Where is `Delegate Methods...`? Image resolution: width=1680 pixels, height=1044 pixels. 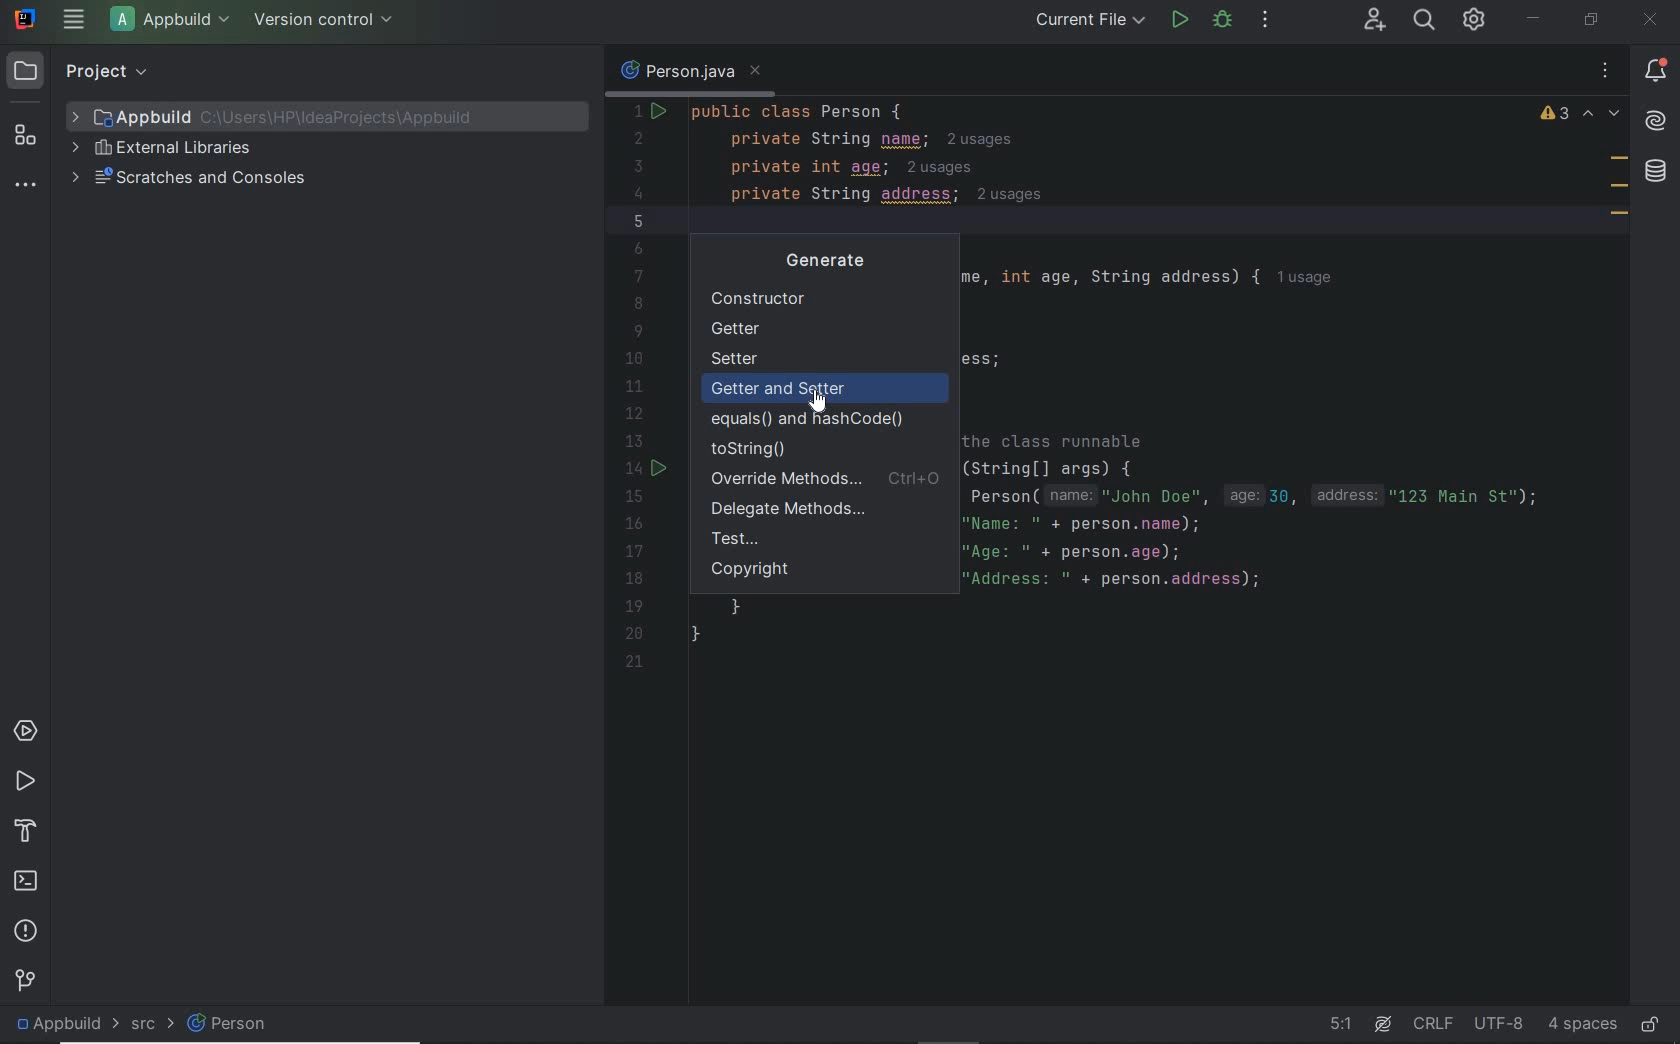
Delegate Methods... is located at coordinates (789, 509).